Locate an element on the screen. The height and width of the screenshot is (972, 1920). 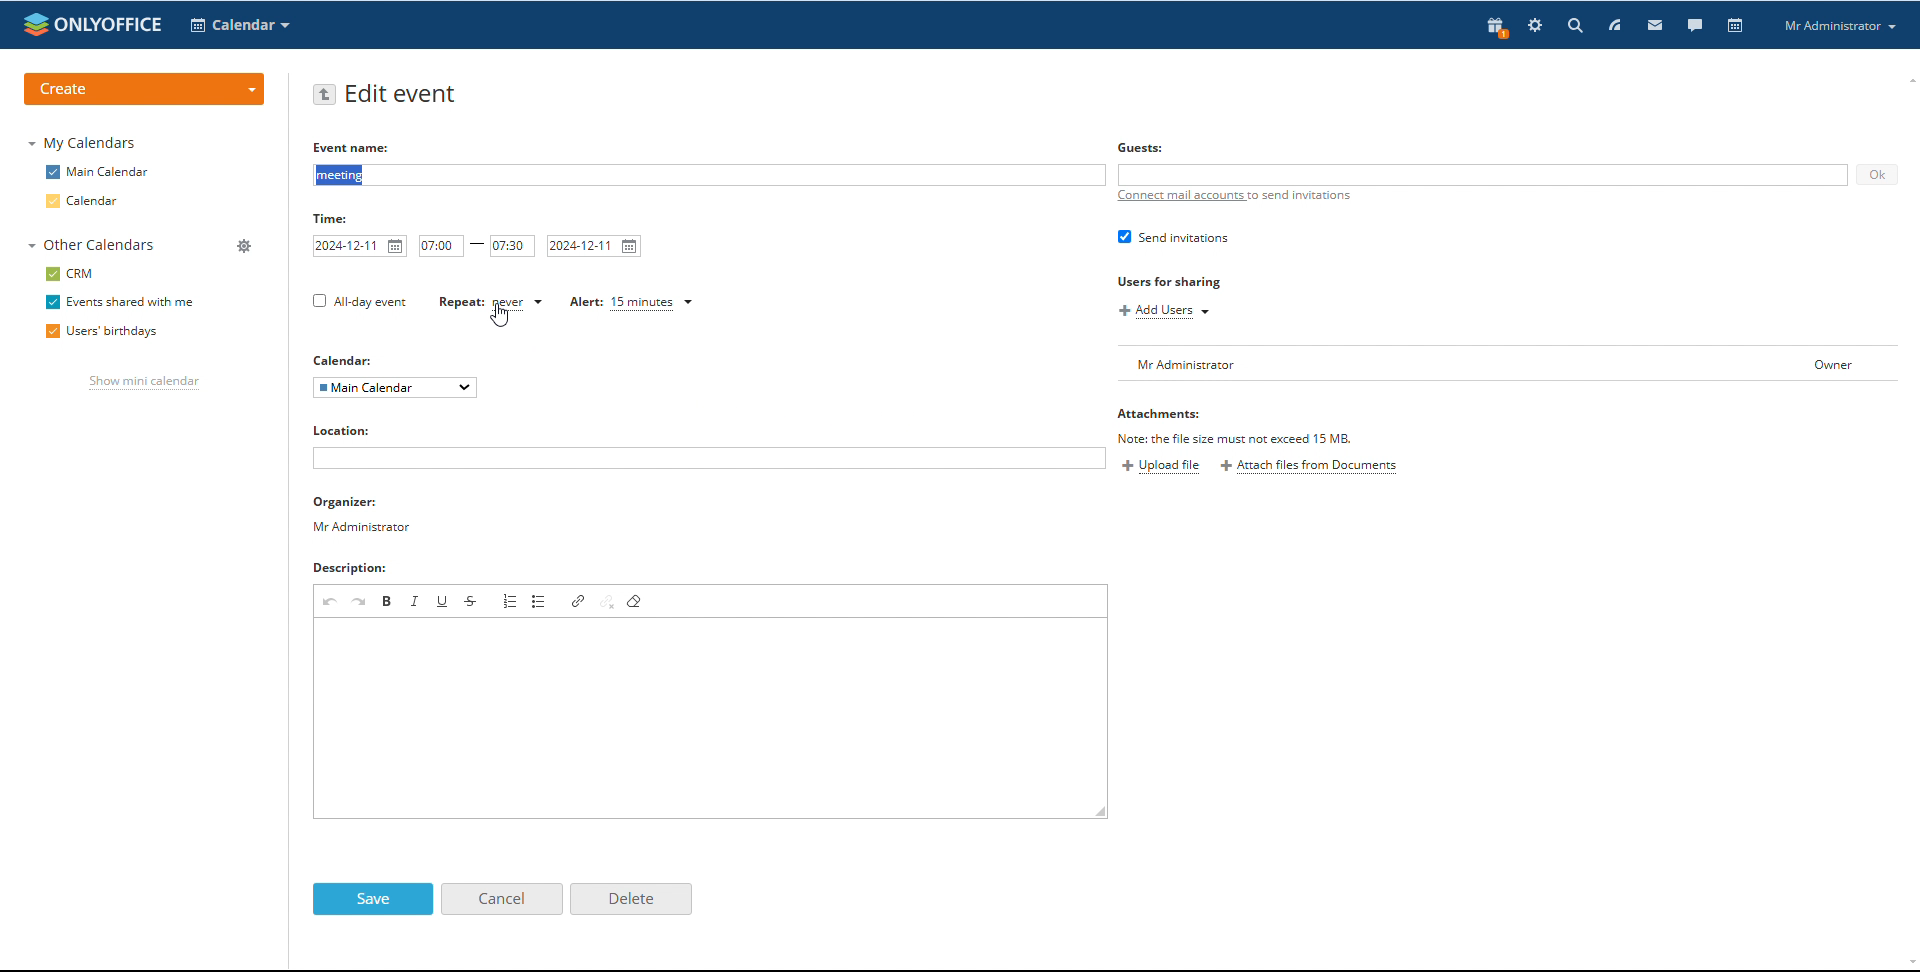
add location is located at coordinates (708, 459).